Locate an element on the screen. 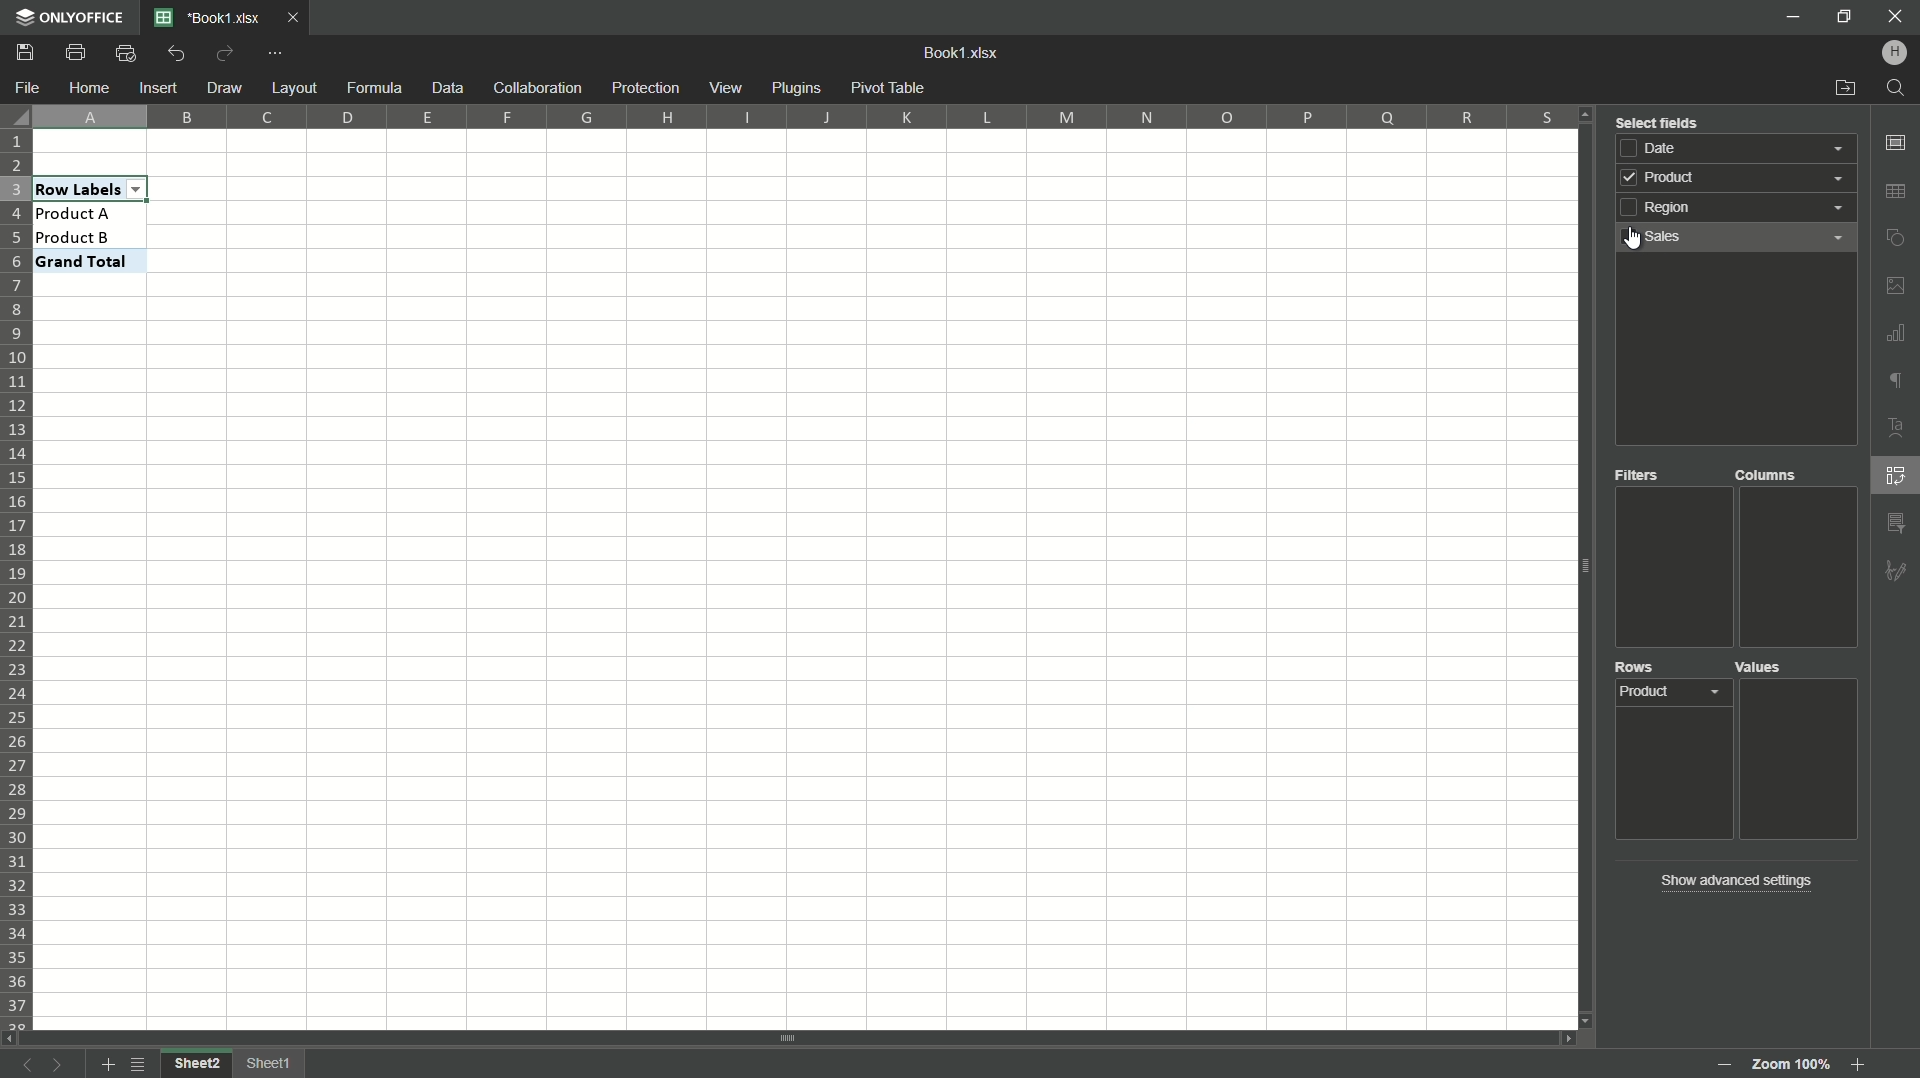 This screenshot has height=1080, width=1920. open file location is located at coordinates (1843, 89).